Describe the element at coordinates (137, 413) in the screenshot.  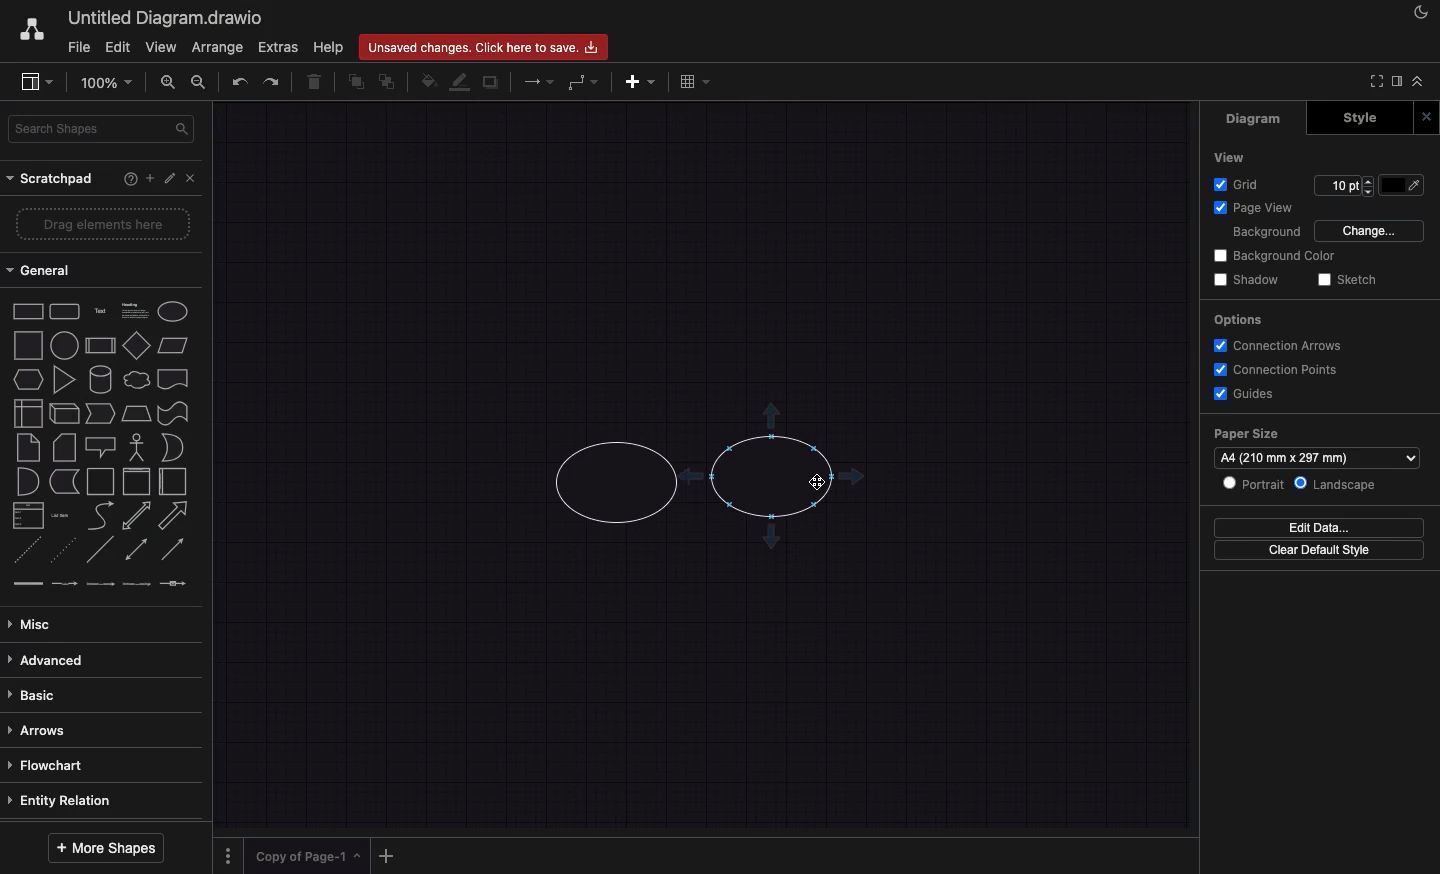
I see `trapezoid` at that location.